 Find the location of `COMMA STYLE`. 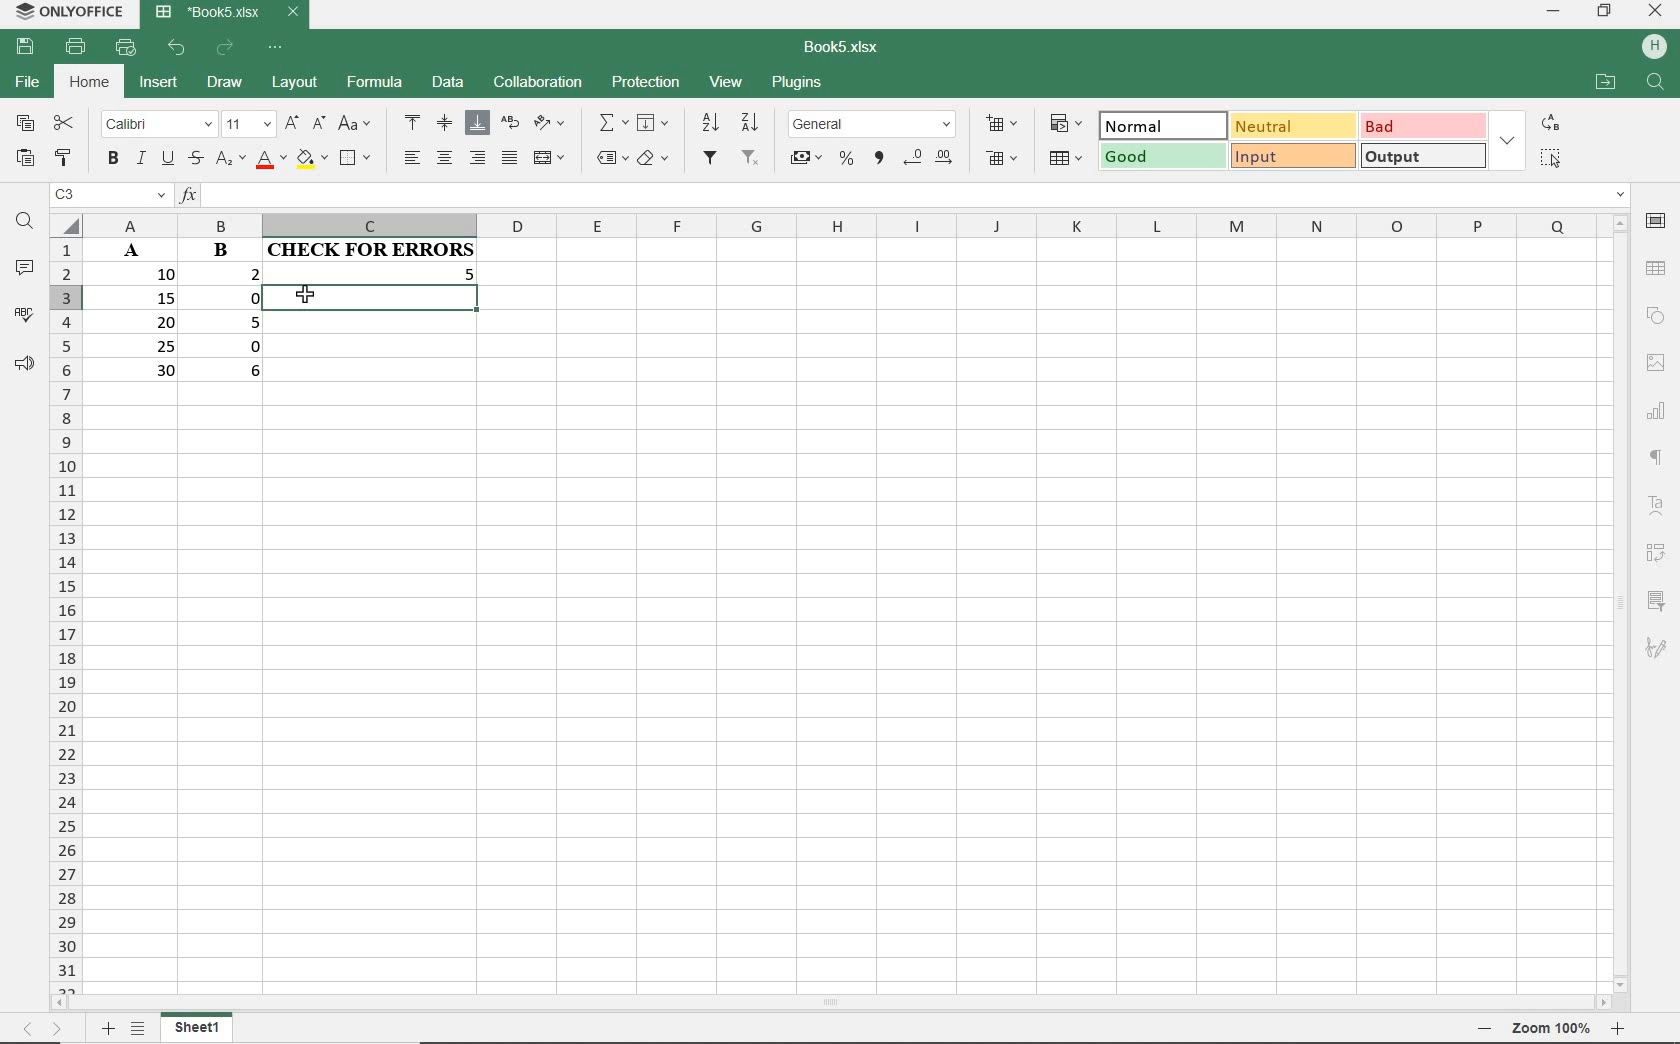

COMMA STYLE is located at coordinates (881, 160).